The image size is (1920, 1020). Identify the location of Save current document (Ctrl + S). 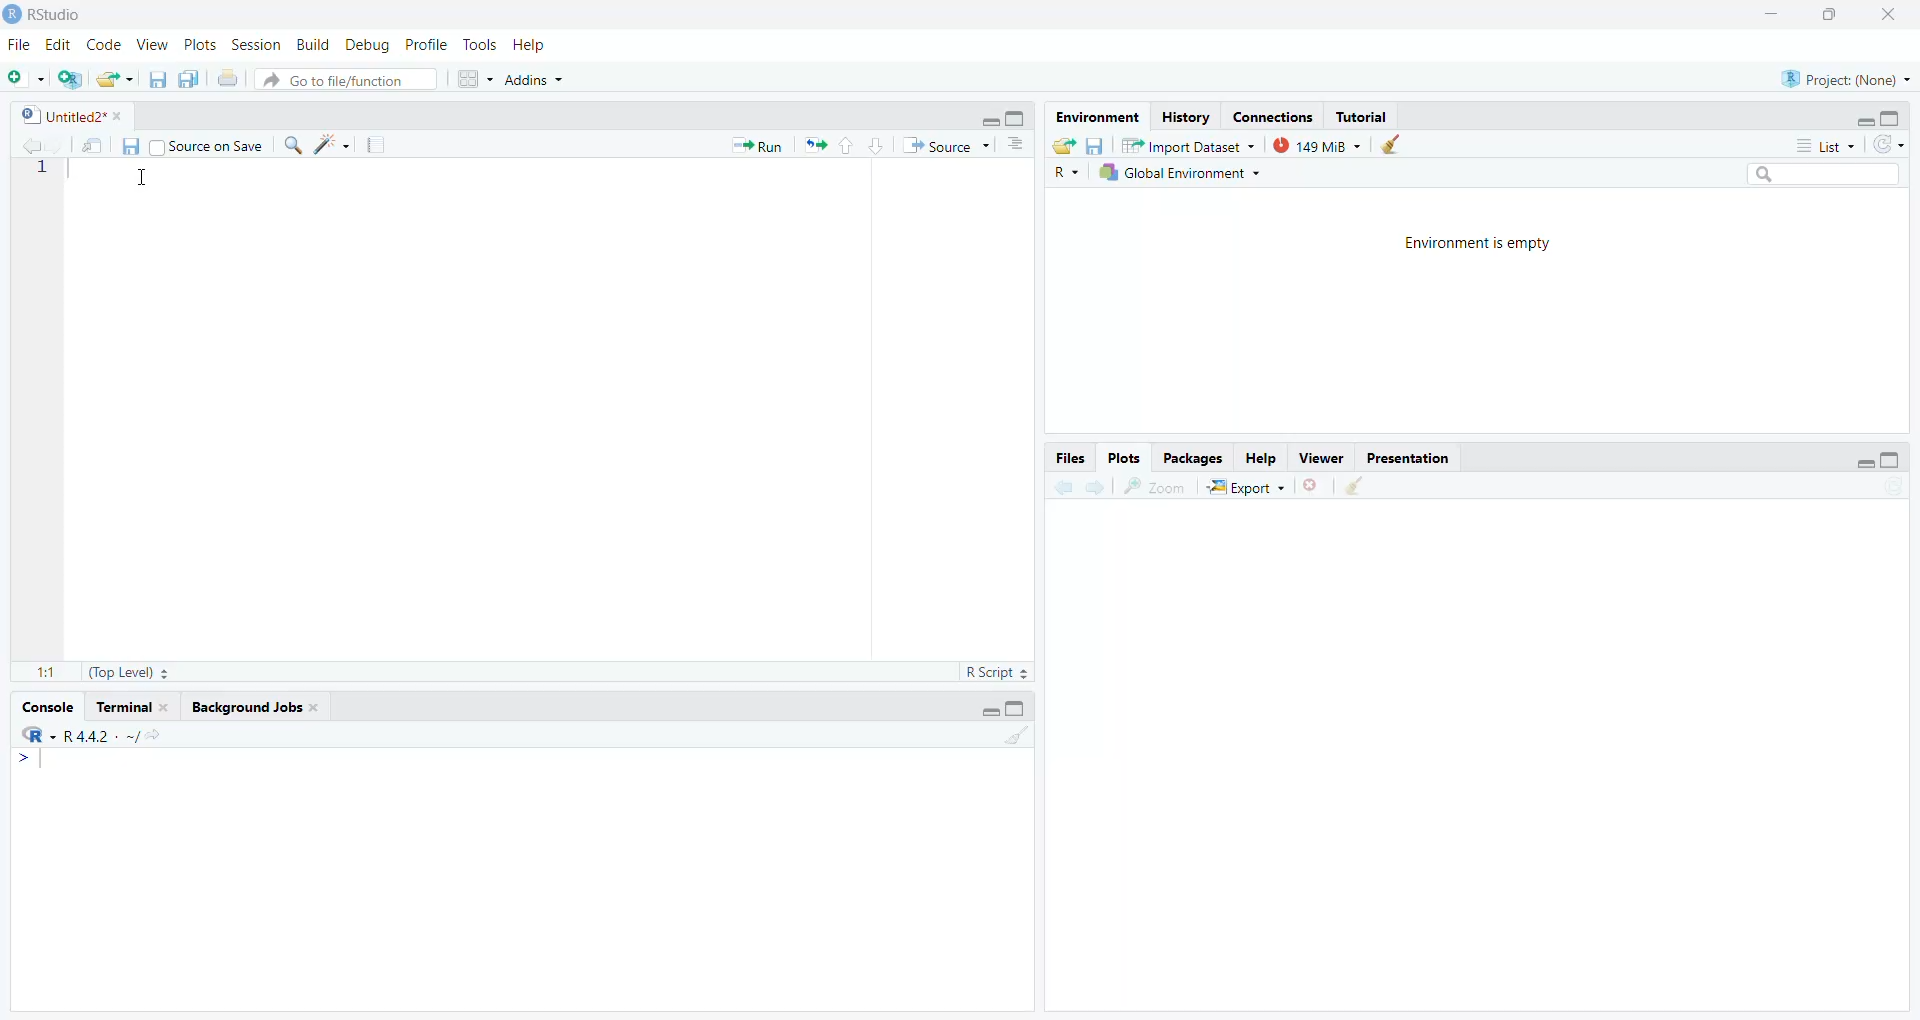
(134, 144).